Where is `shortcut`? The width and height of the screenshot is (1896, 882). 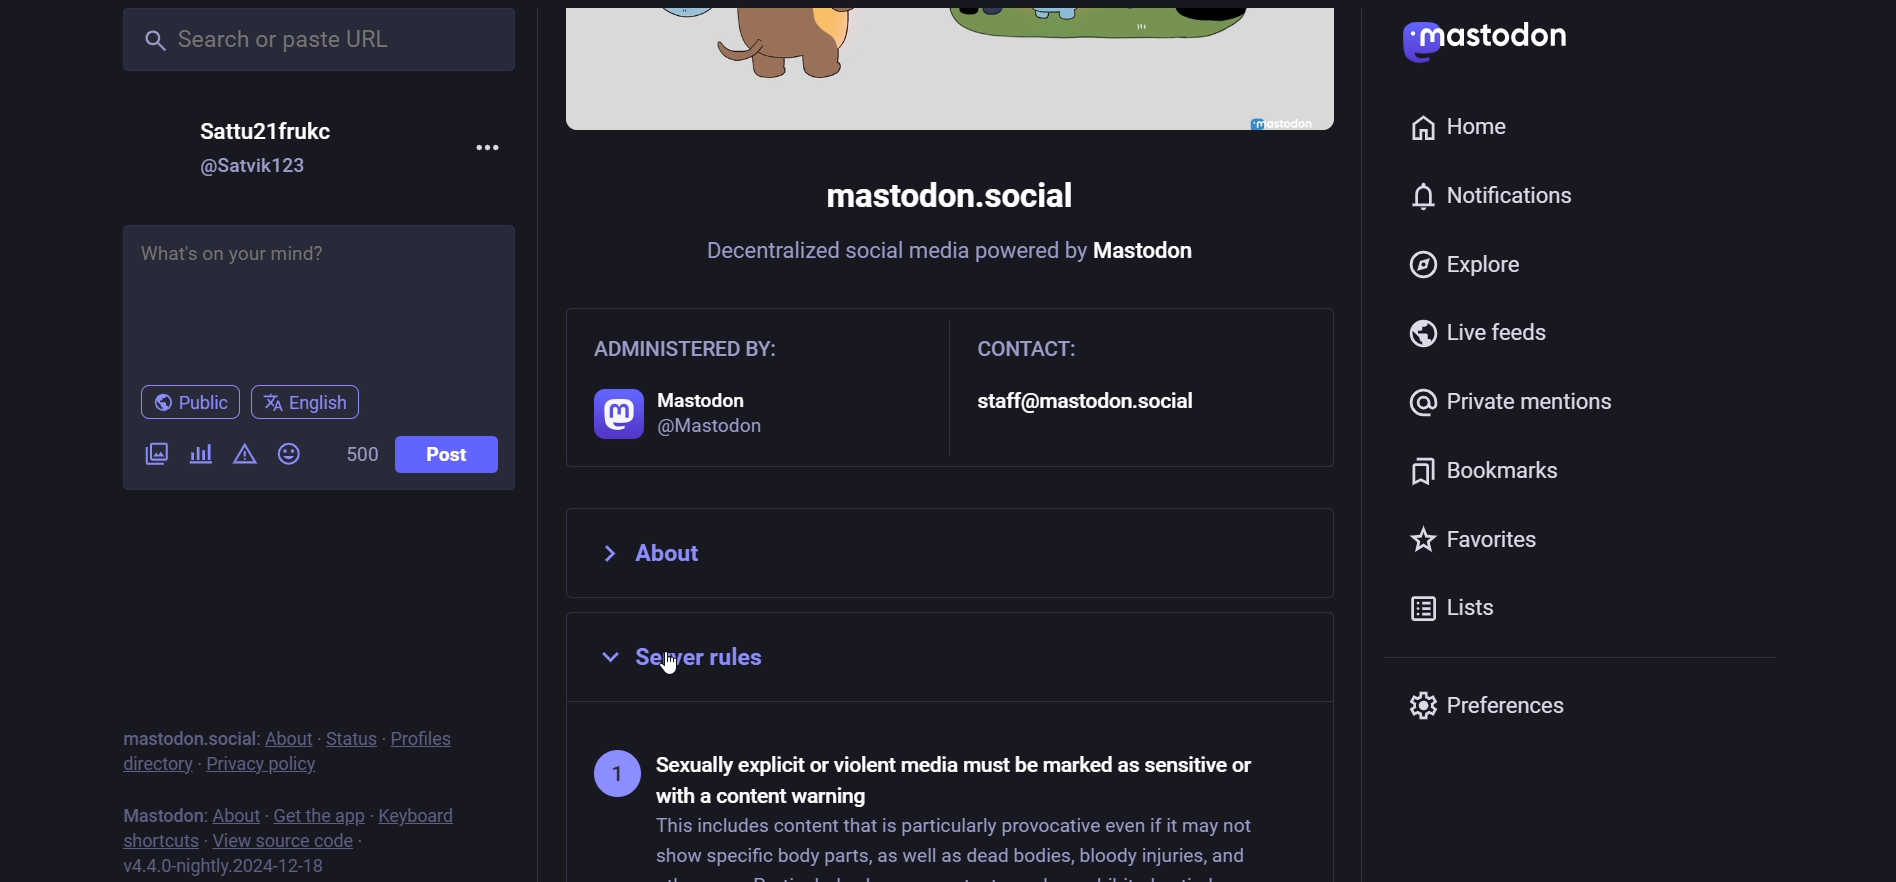
shortcut is located at coordinates (153, 838).